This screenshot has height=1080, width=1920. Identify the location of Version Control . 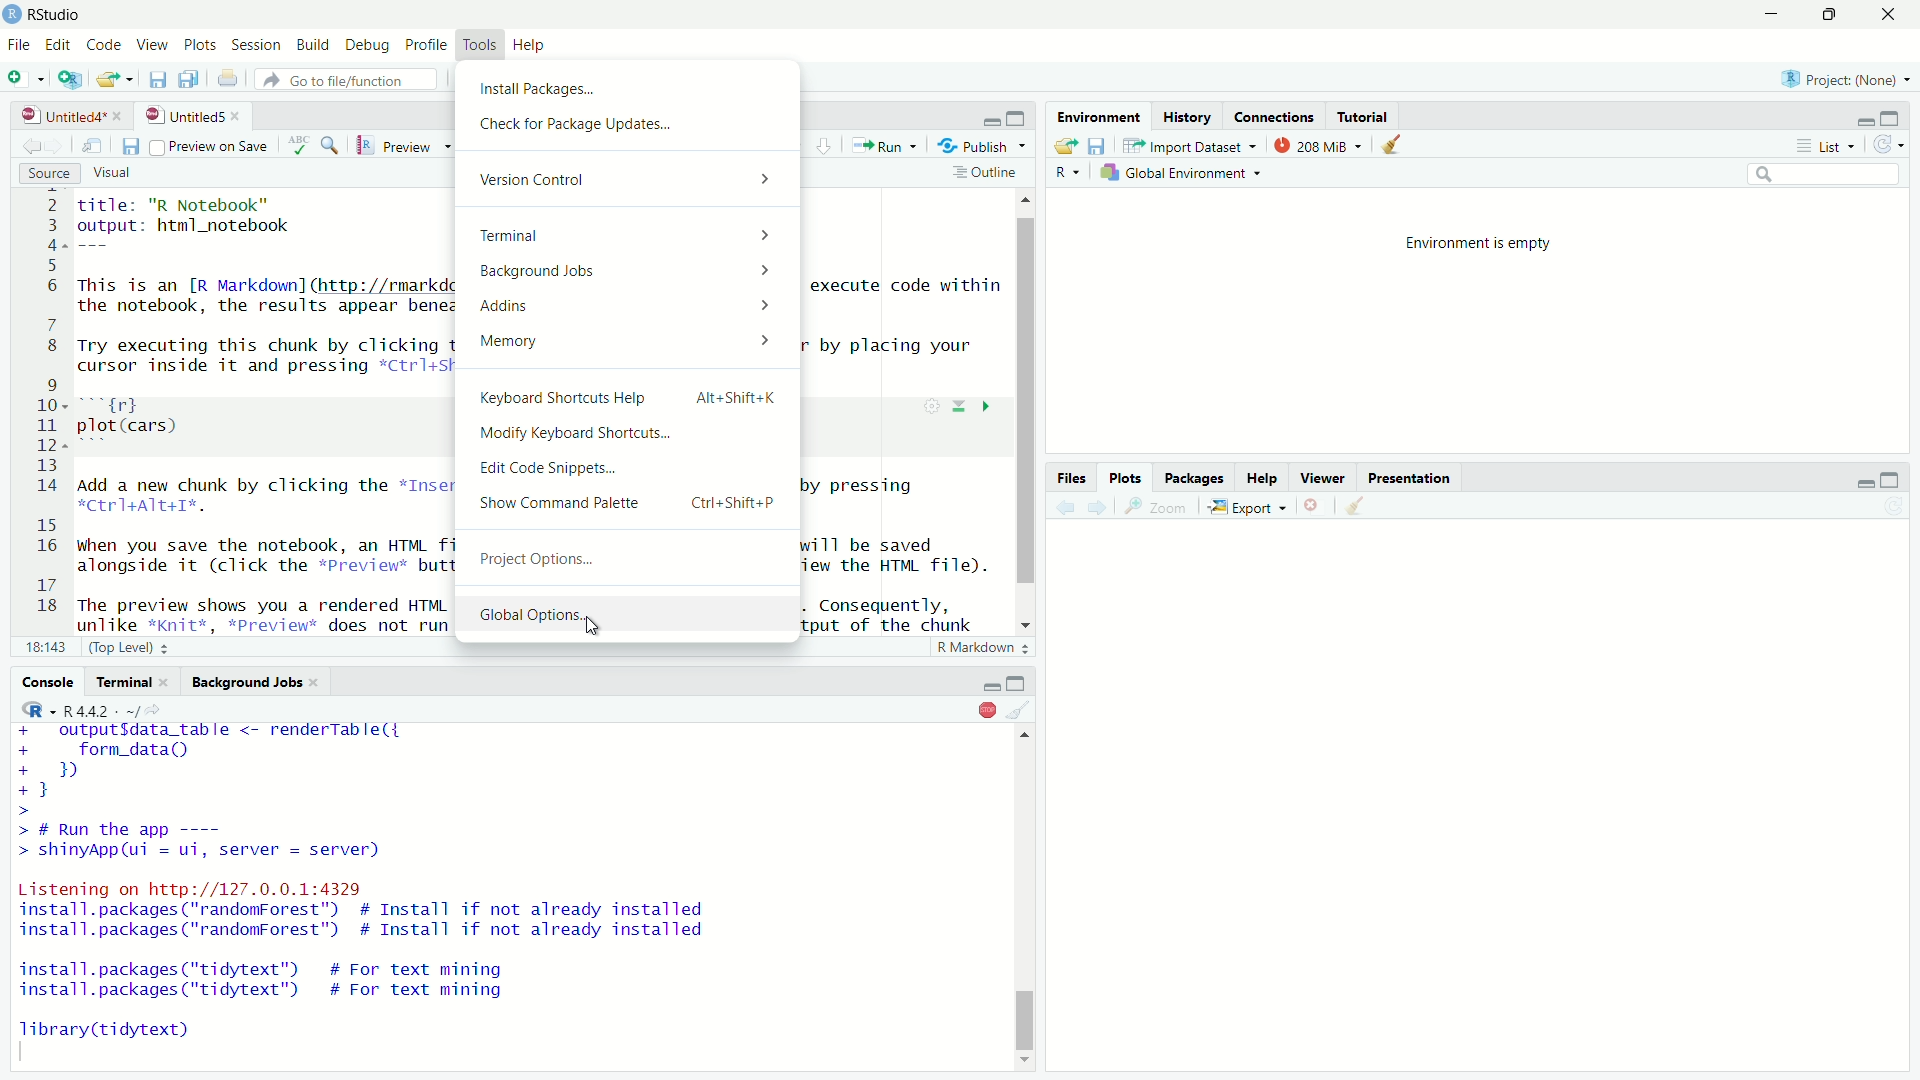
(621, 178).